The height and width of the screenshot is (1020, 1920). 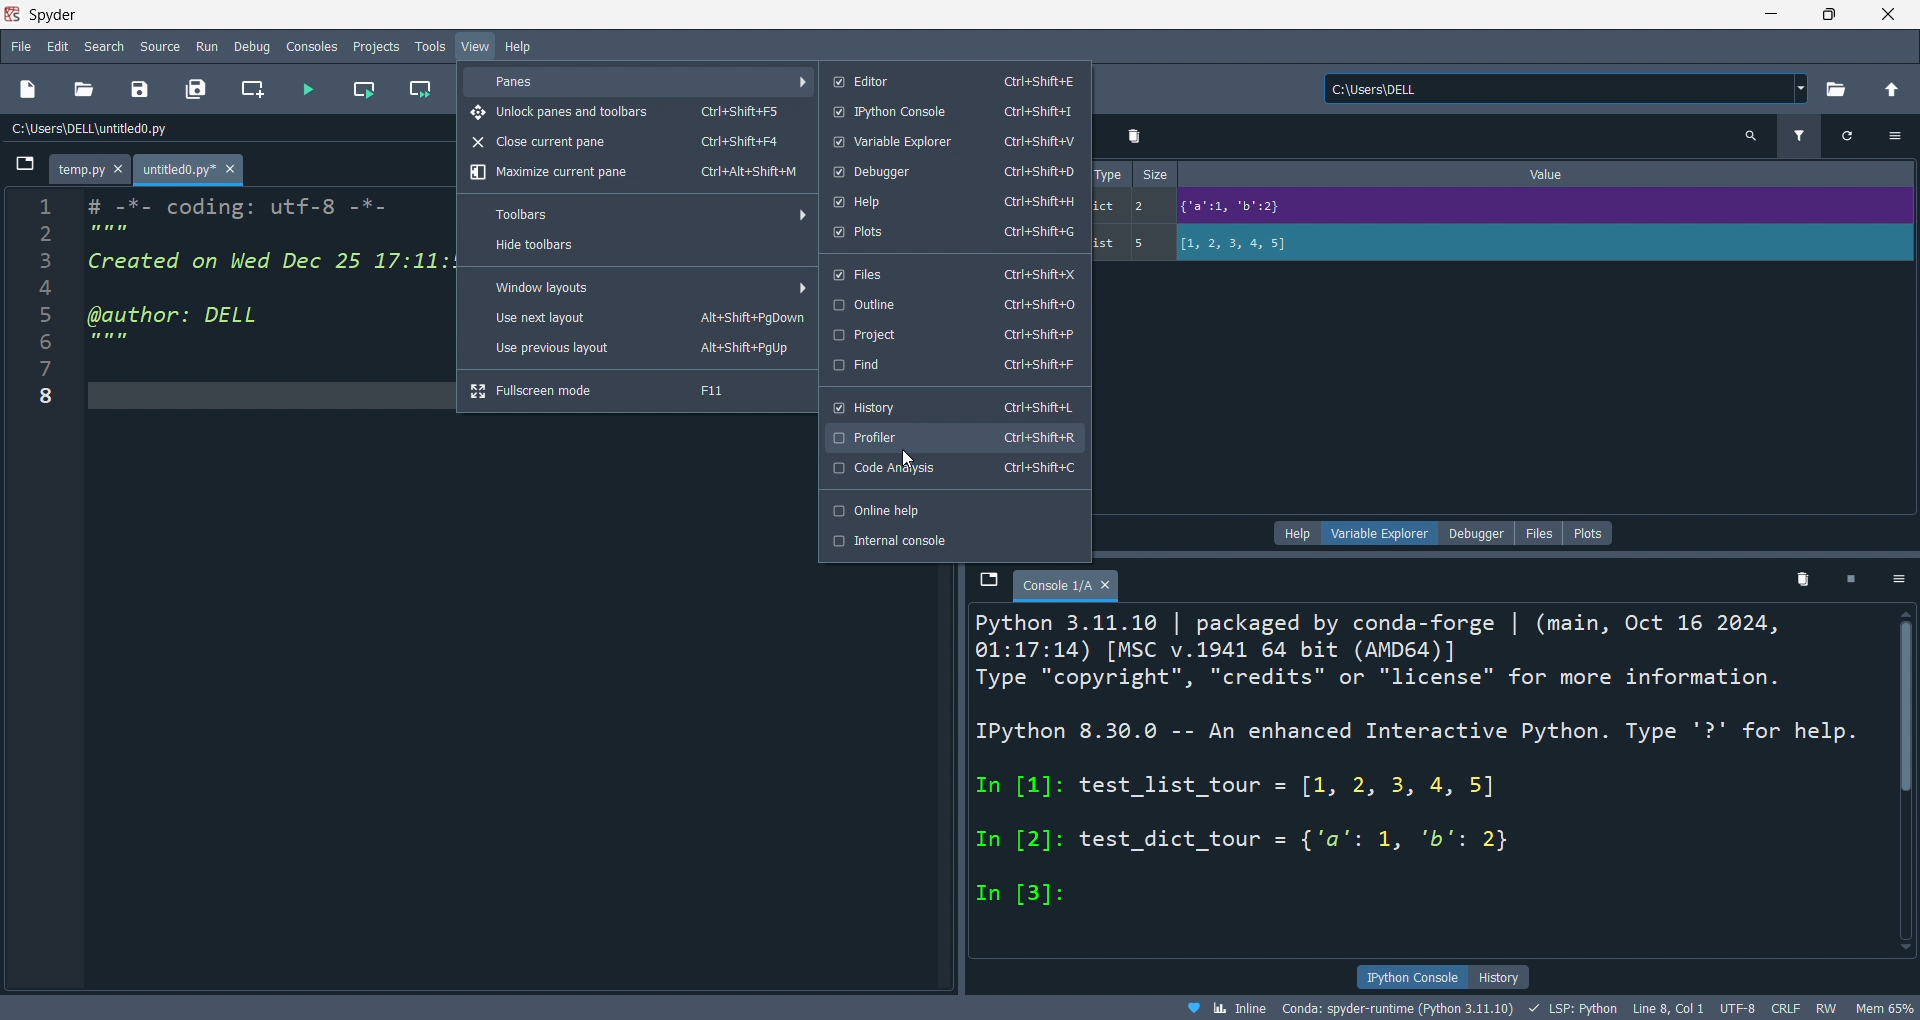 What do you see at coordinates (1426, 785) in the screenshot?
I see ` Python 3.11.10 | packaged by conda-forge | (main, Oct 16 2024, 01:17:14) [MSC v.1941 64 bit (AMD64)] Type "copyright", "credits" or "license" for more information. IPython 8.30.0 -- An enhanced Interactive Python. Type '?' for help. In [1]: test_list_tour = [1, 2, 3, 4, 5] In [2]: test_dict_tour = {'a': 1, 'b': 2} In [3]:` at bounding box center [1426, 785].